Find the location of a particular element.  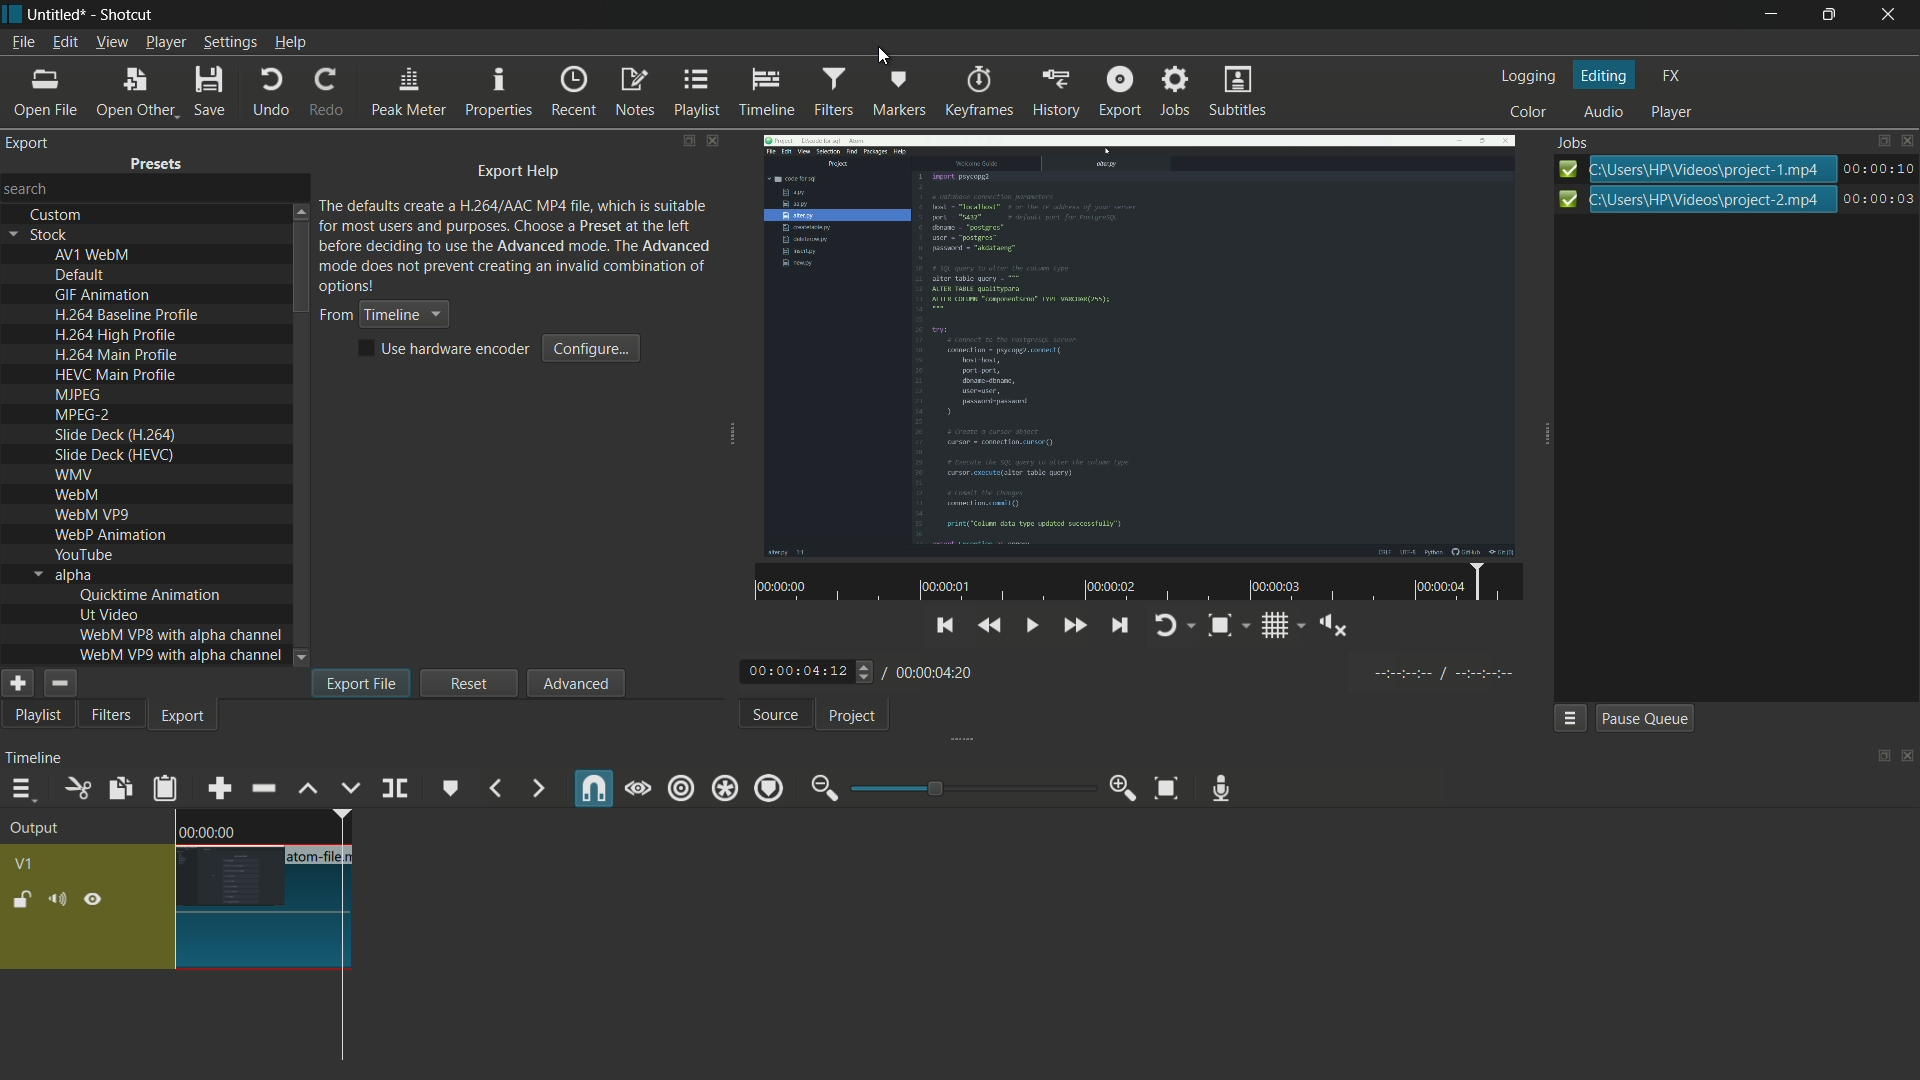

scroll down is located at coordinates (303, 658).